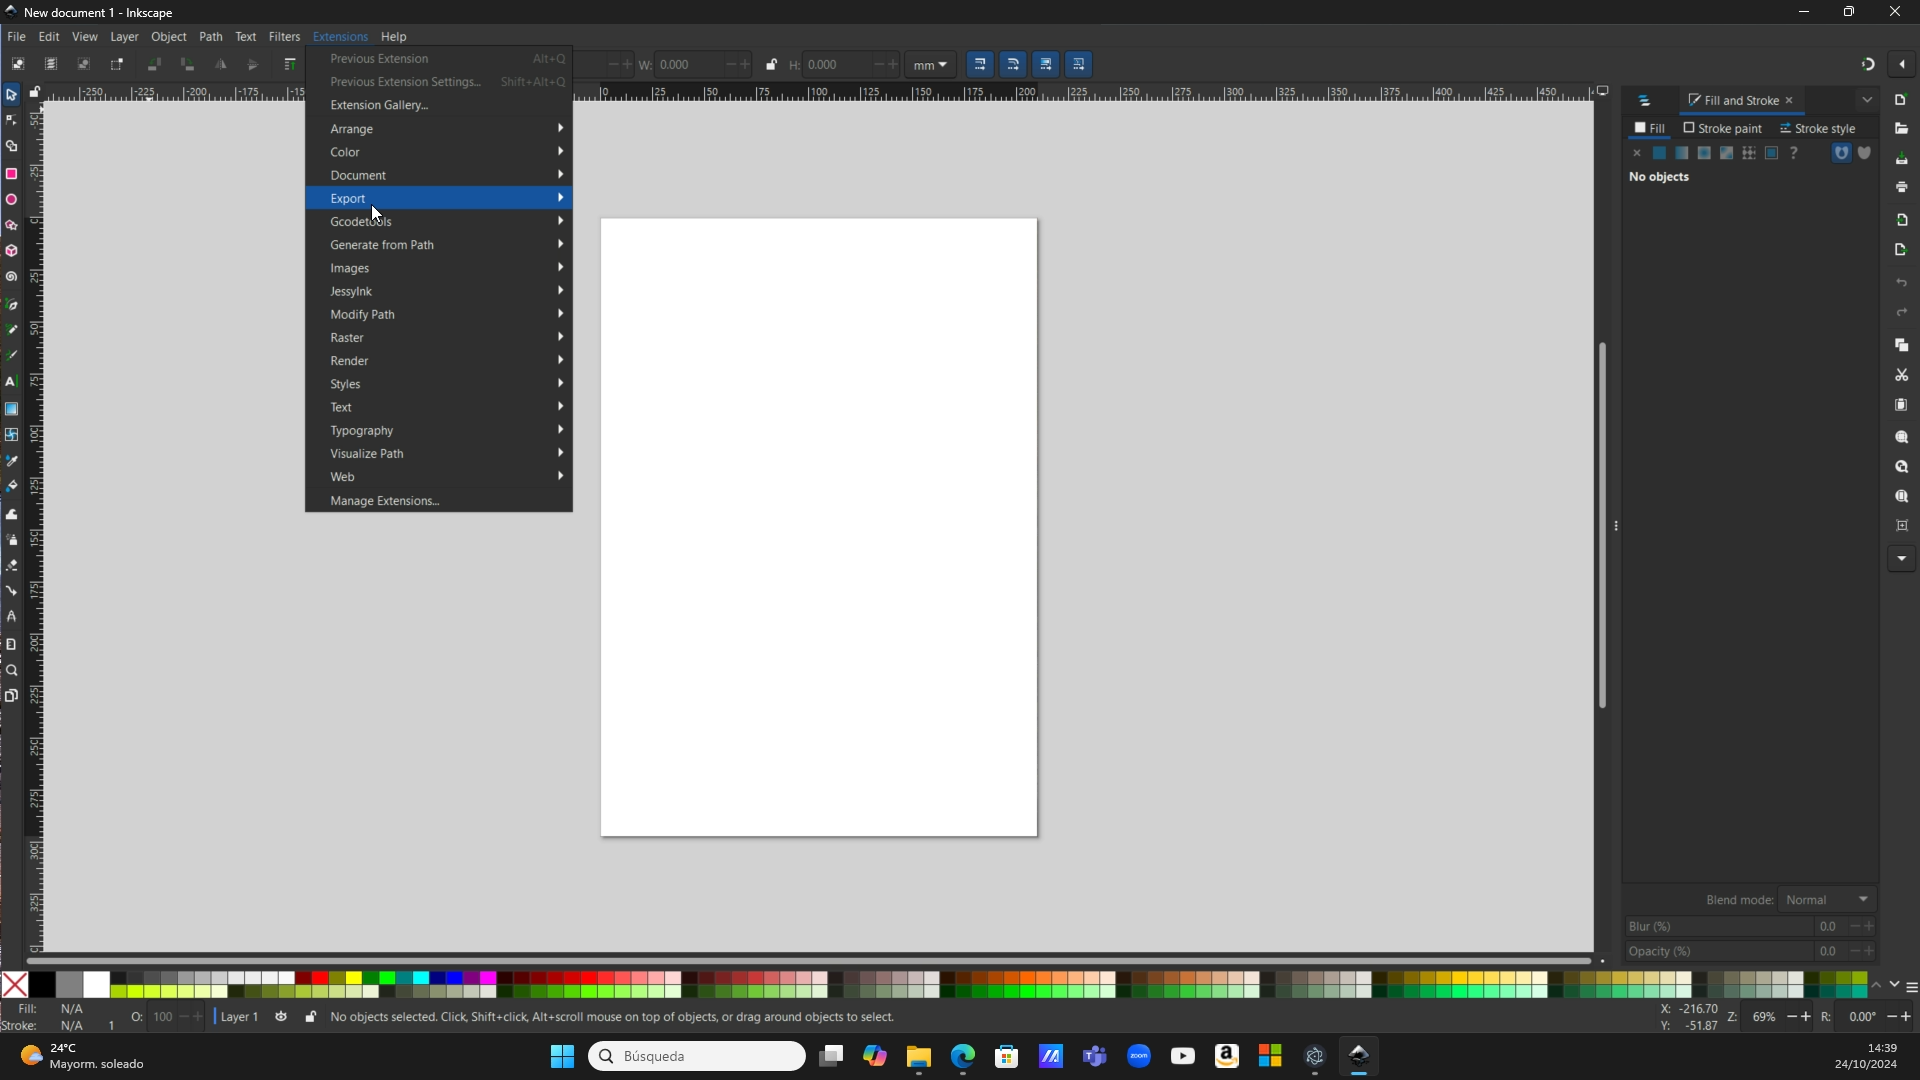  What do you see at coordinates (1100, 91) in the screenshot?
I see `horizontal scale` at bounding box center [1100, 91].